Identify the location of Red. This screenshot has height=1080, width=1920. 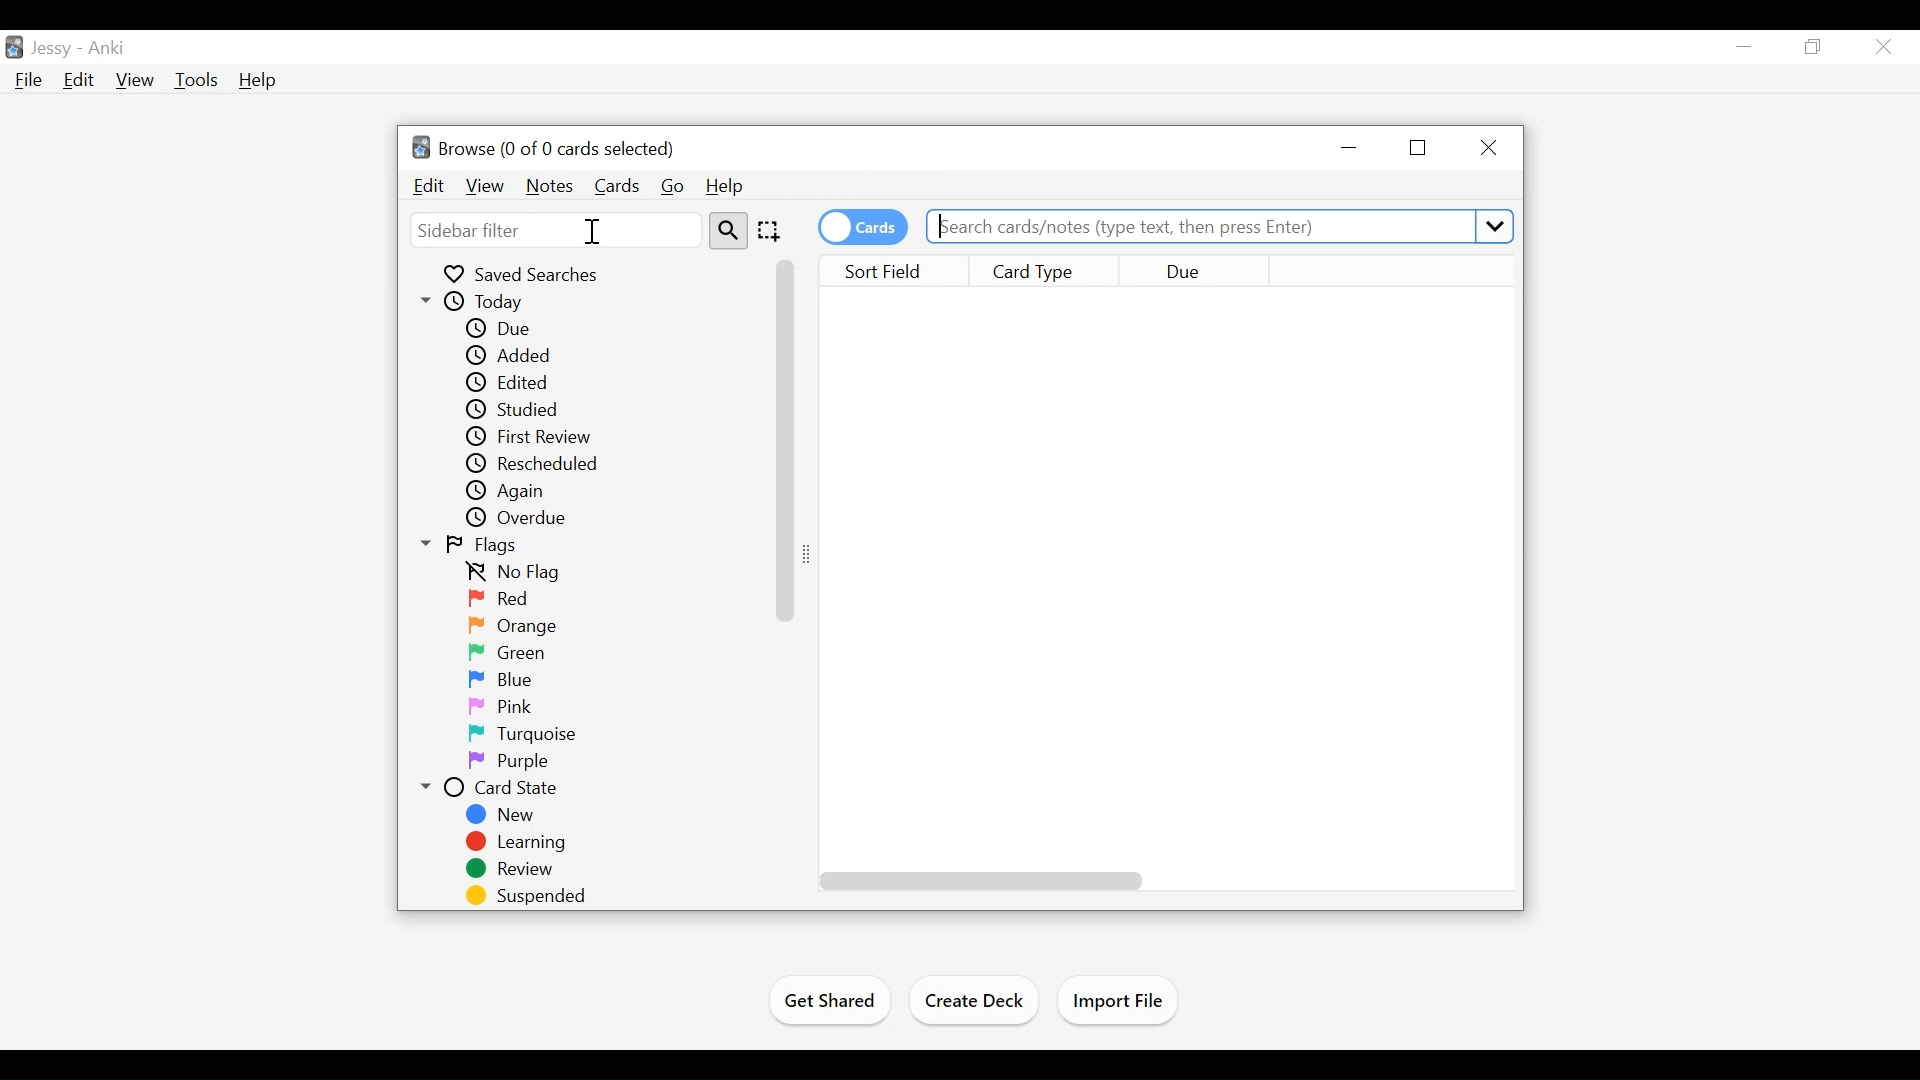
(501, 600).